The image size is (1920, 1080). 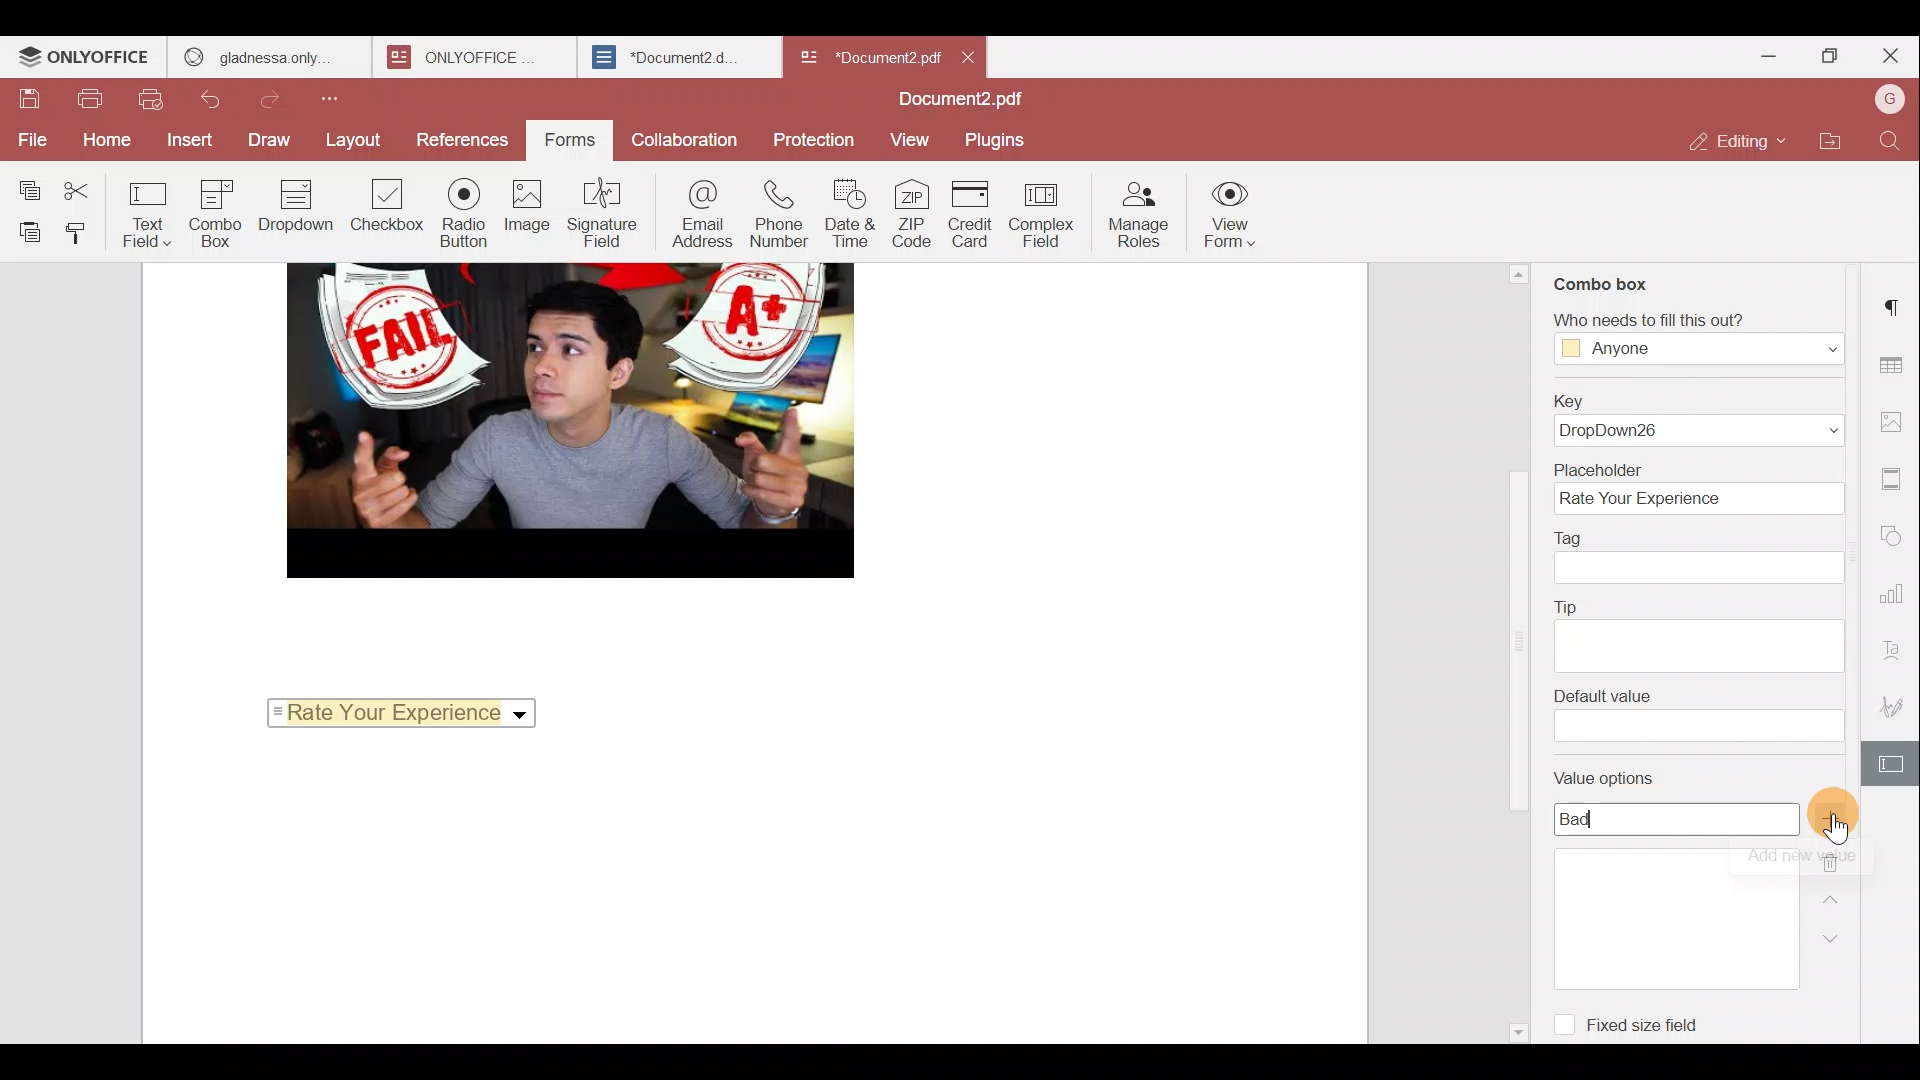 What do you see at coordinates (30, 100) in the screenshot?
I see `Save` at bounding box center [30, 100].